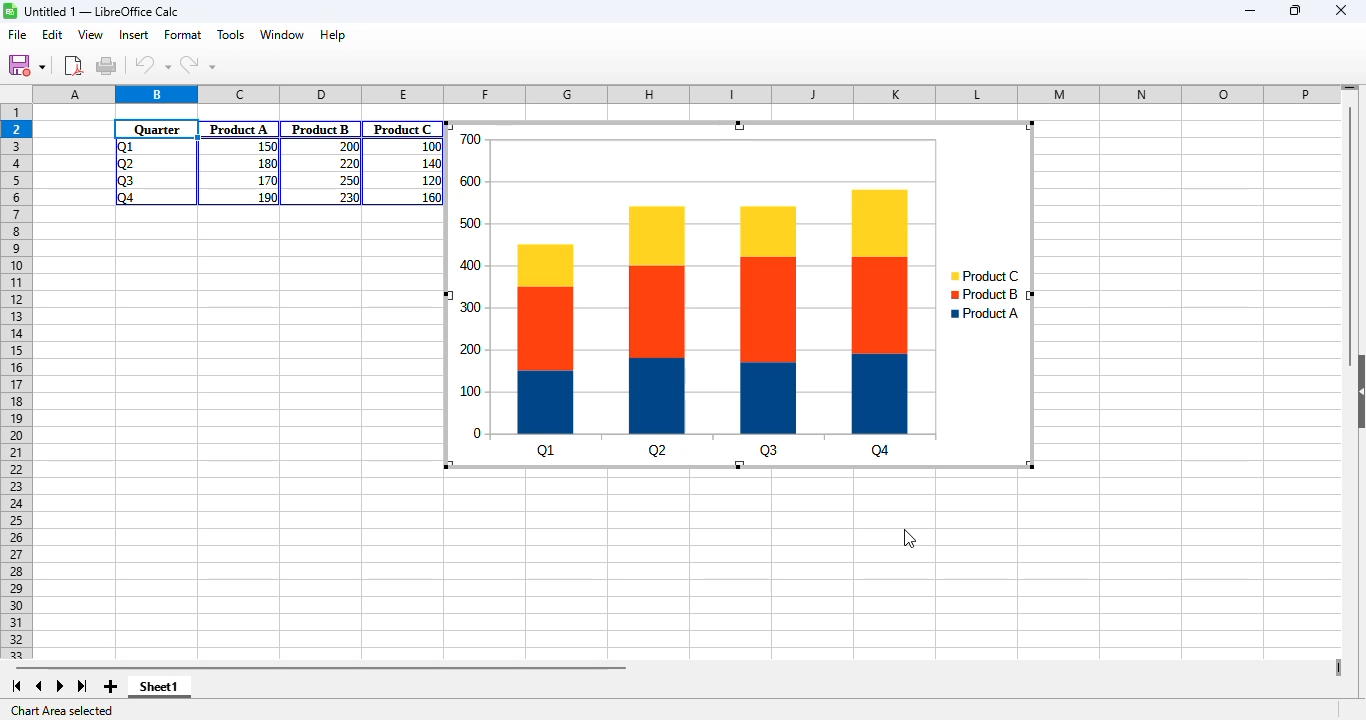  I want to click on chart area selected, so click(64, 711).